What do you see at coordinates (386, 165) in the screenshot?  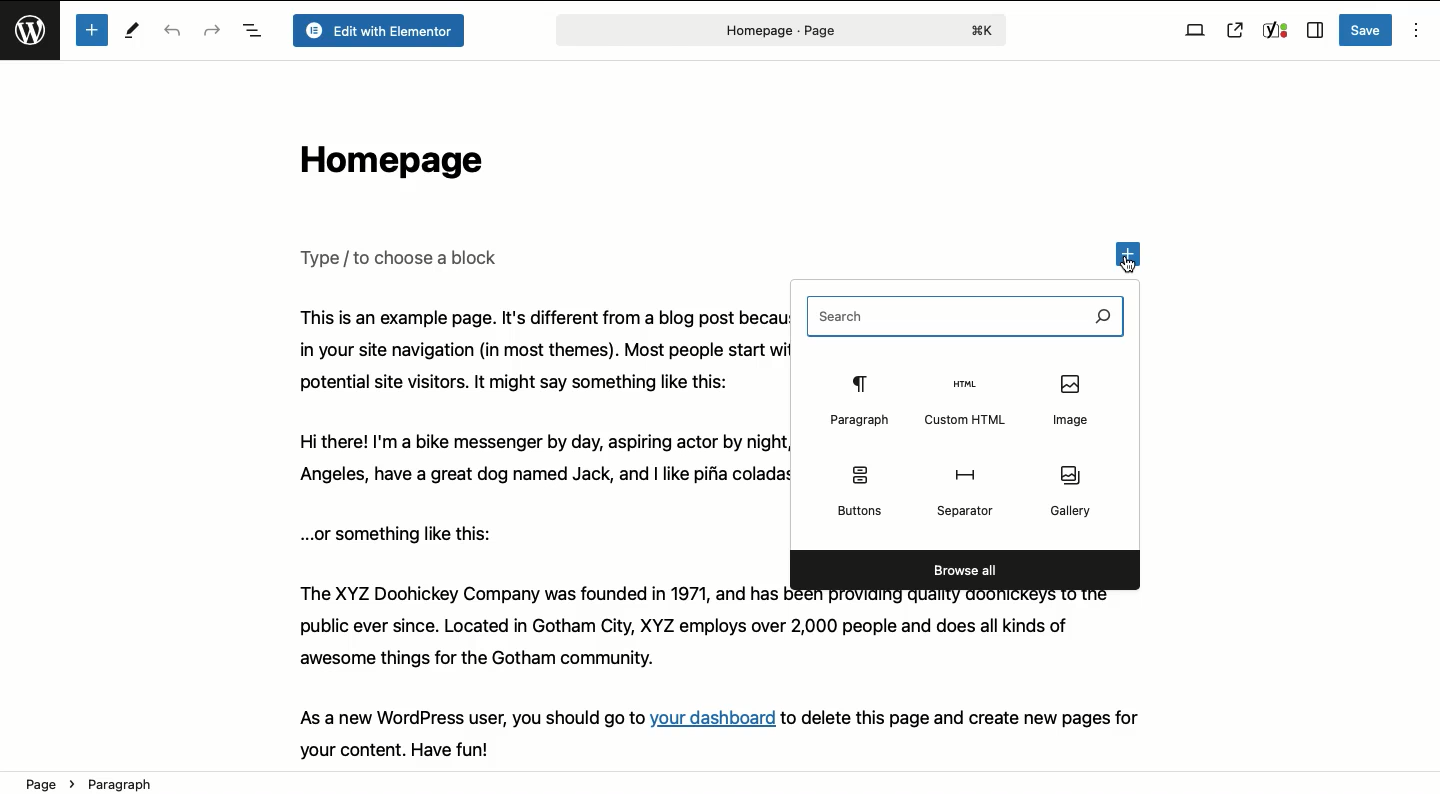 I see `Homepage` at bounding box center [386, 165].